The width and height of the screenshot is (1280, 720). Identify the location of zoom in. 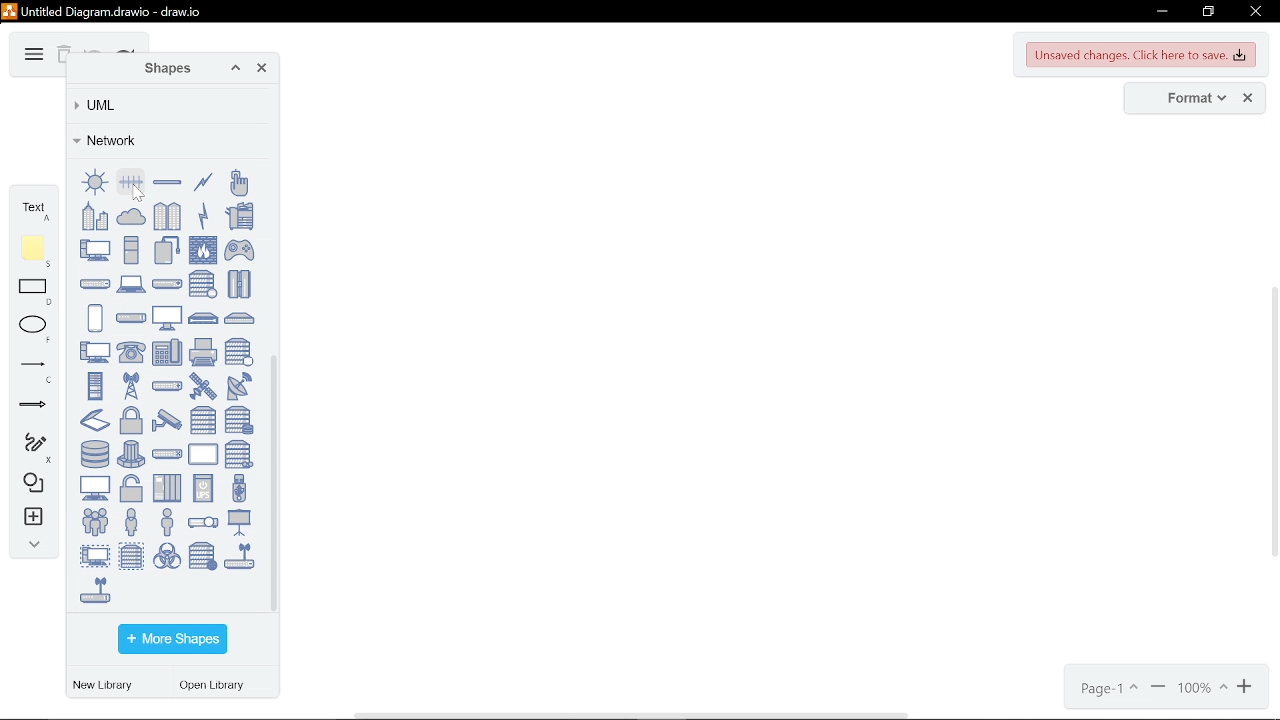
(1158, 689).